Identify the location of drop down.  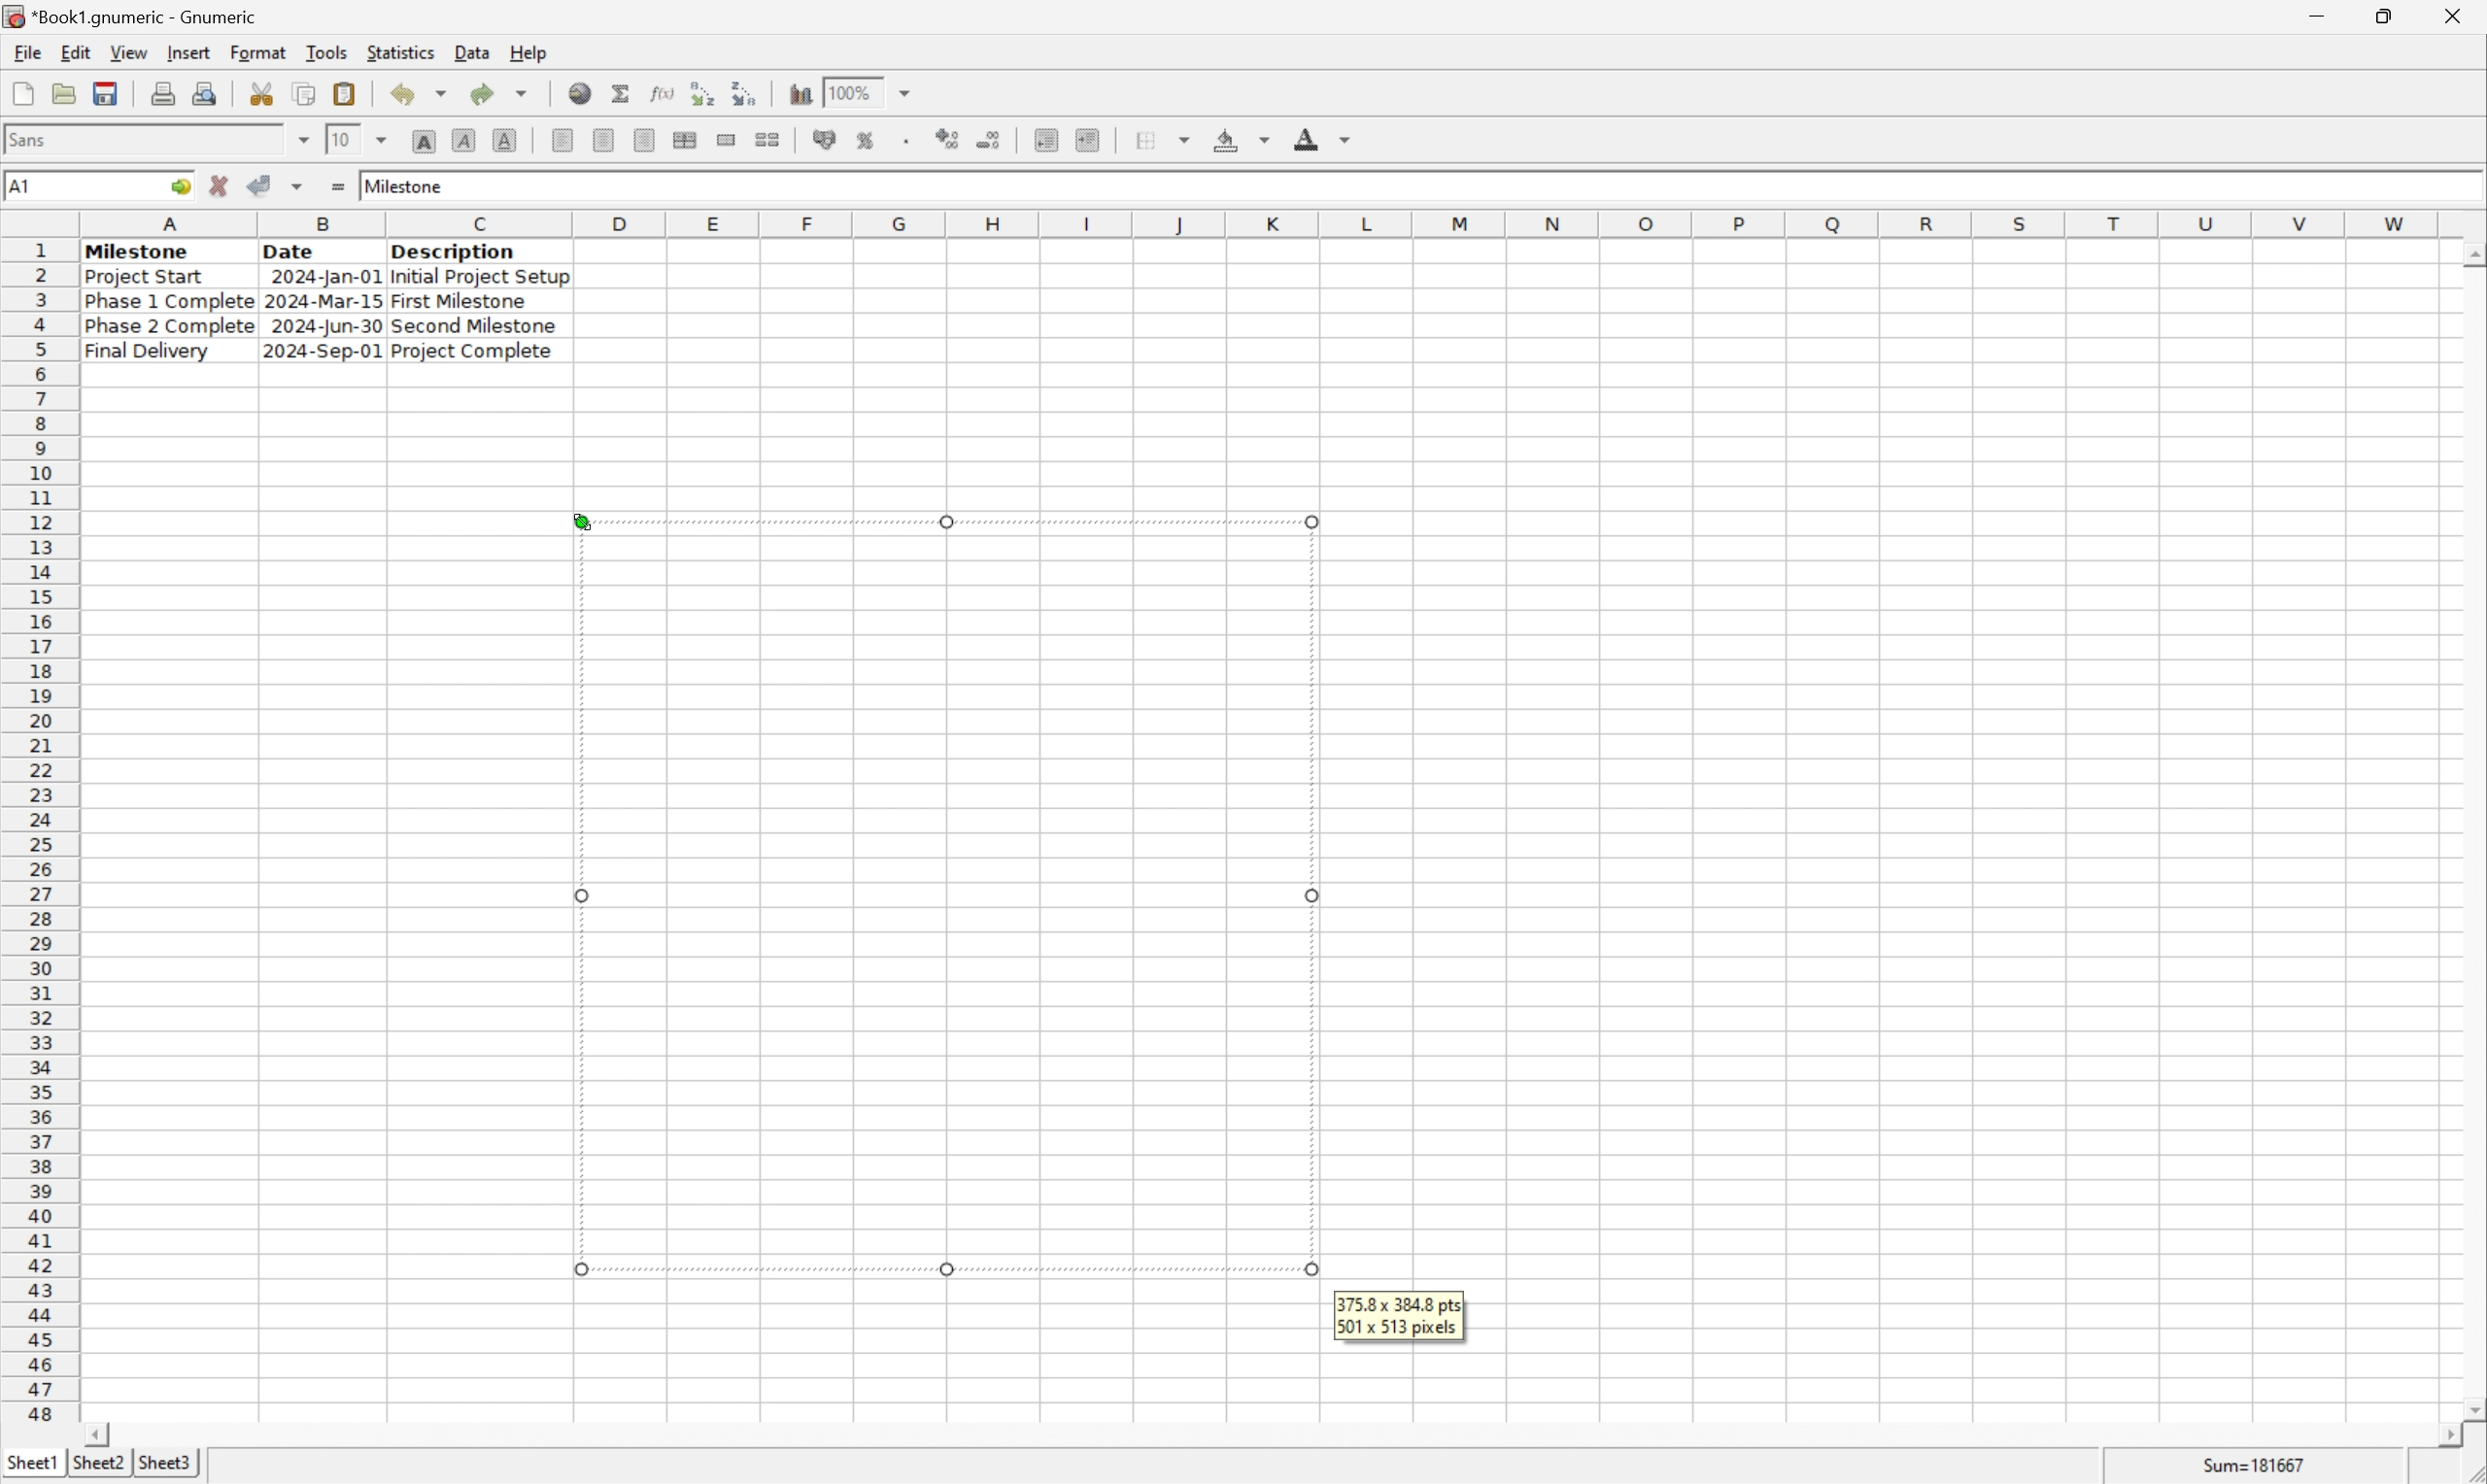
(384, 138).